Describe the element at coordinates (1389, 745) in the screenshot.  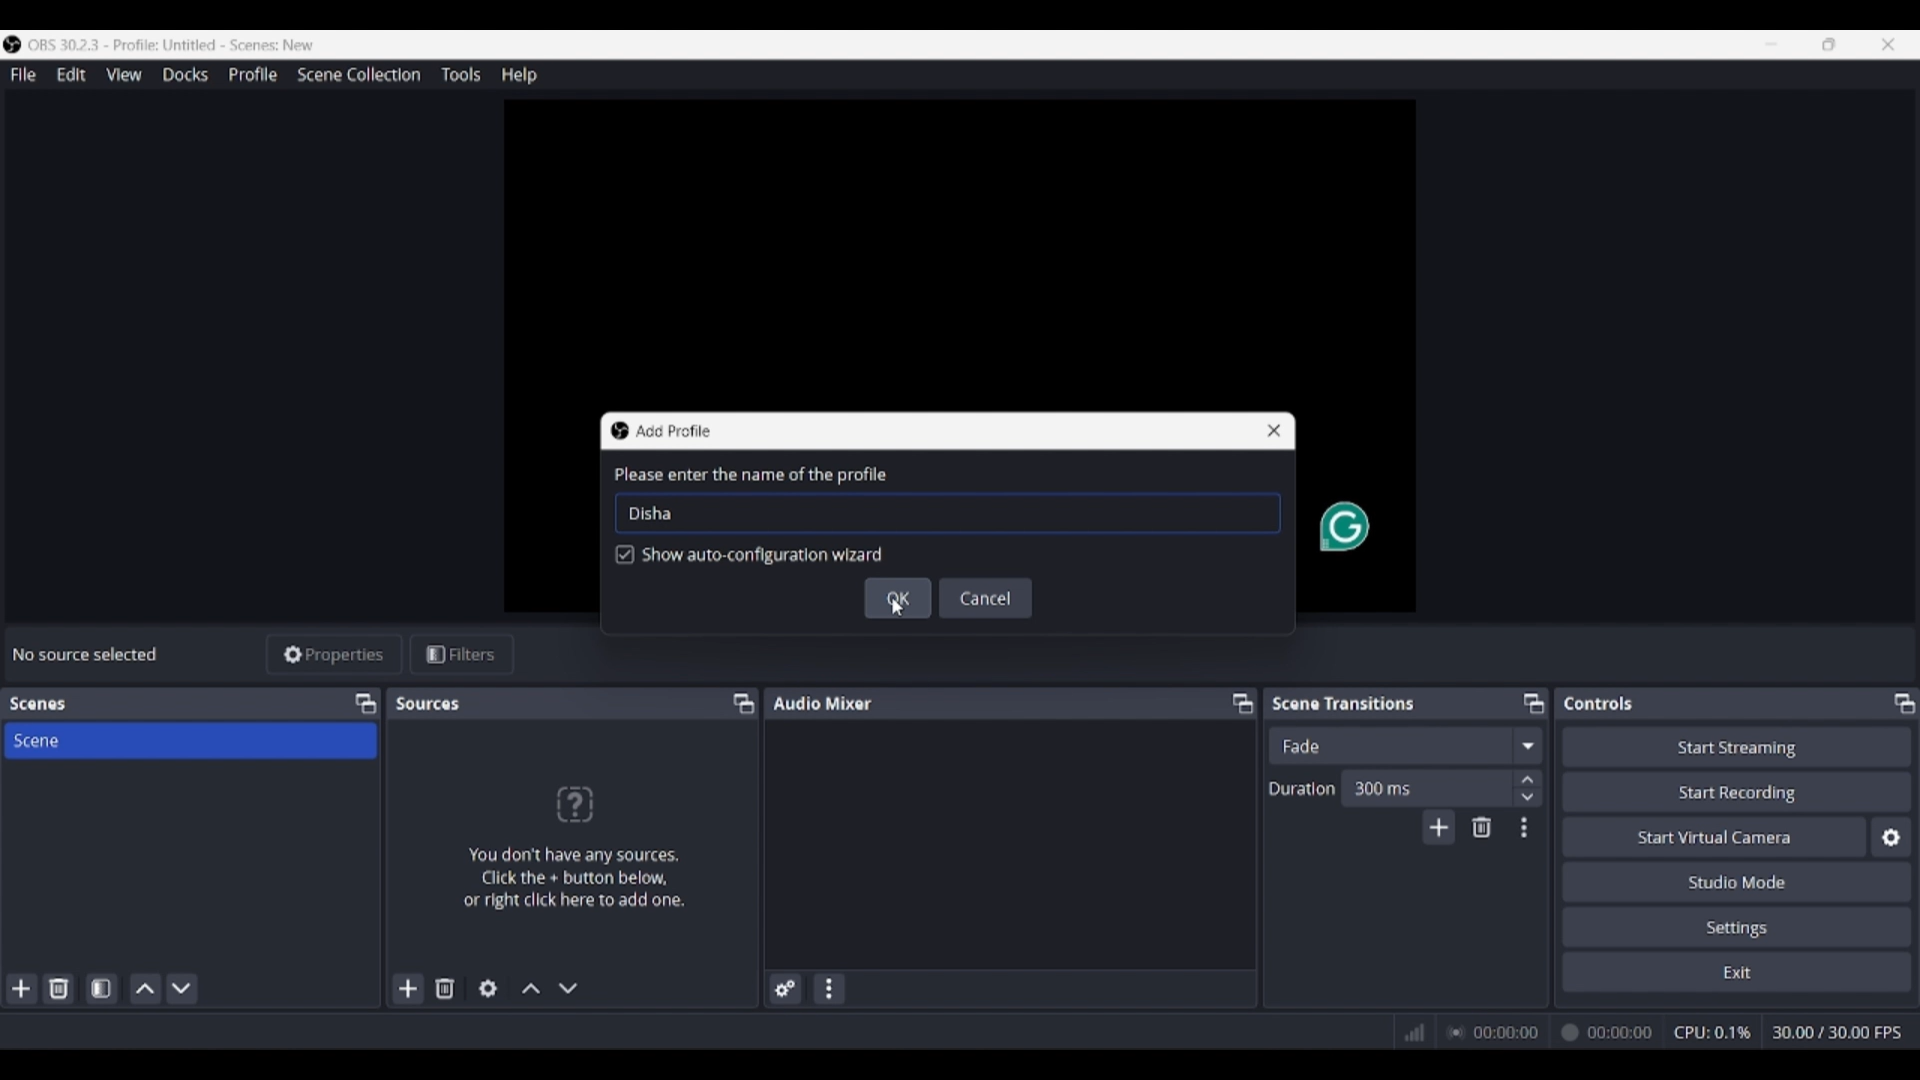
I see `Current fade` at that location.